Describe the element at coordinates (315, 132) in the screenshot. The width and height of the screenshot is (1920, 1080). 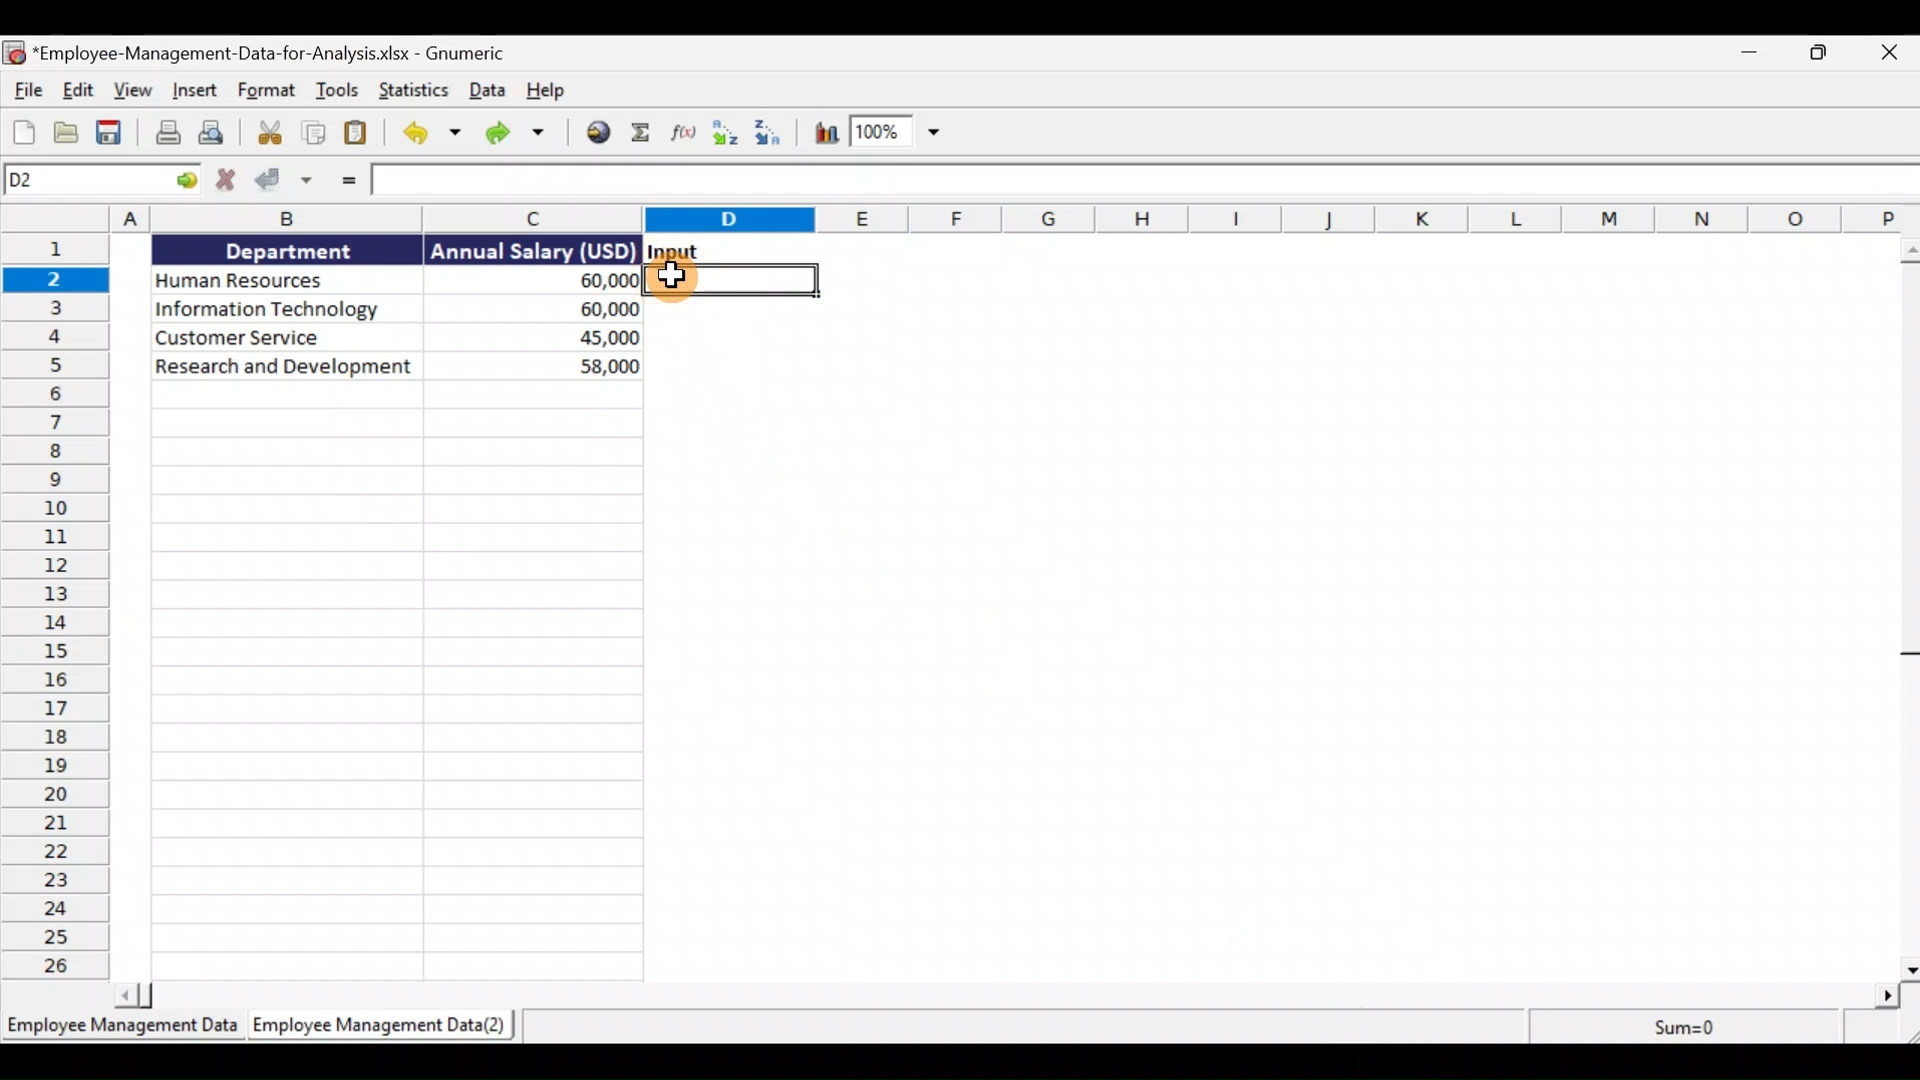
I see `Copy the selection` at that location.